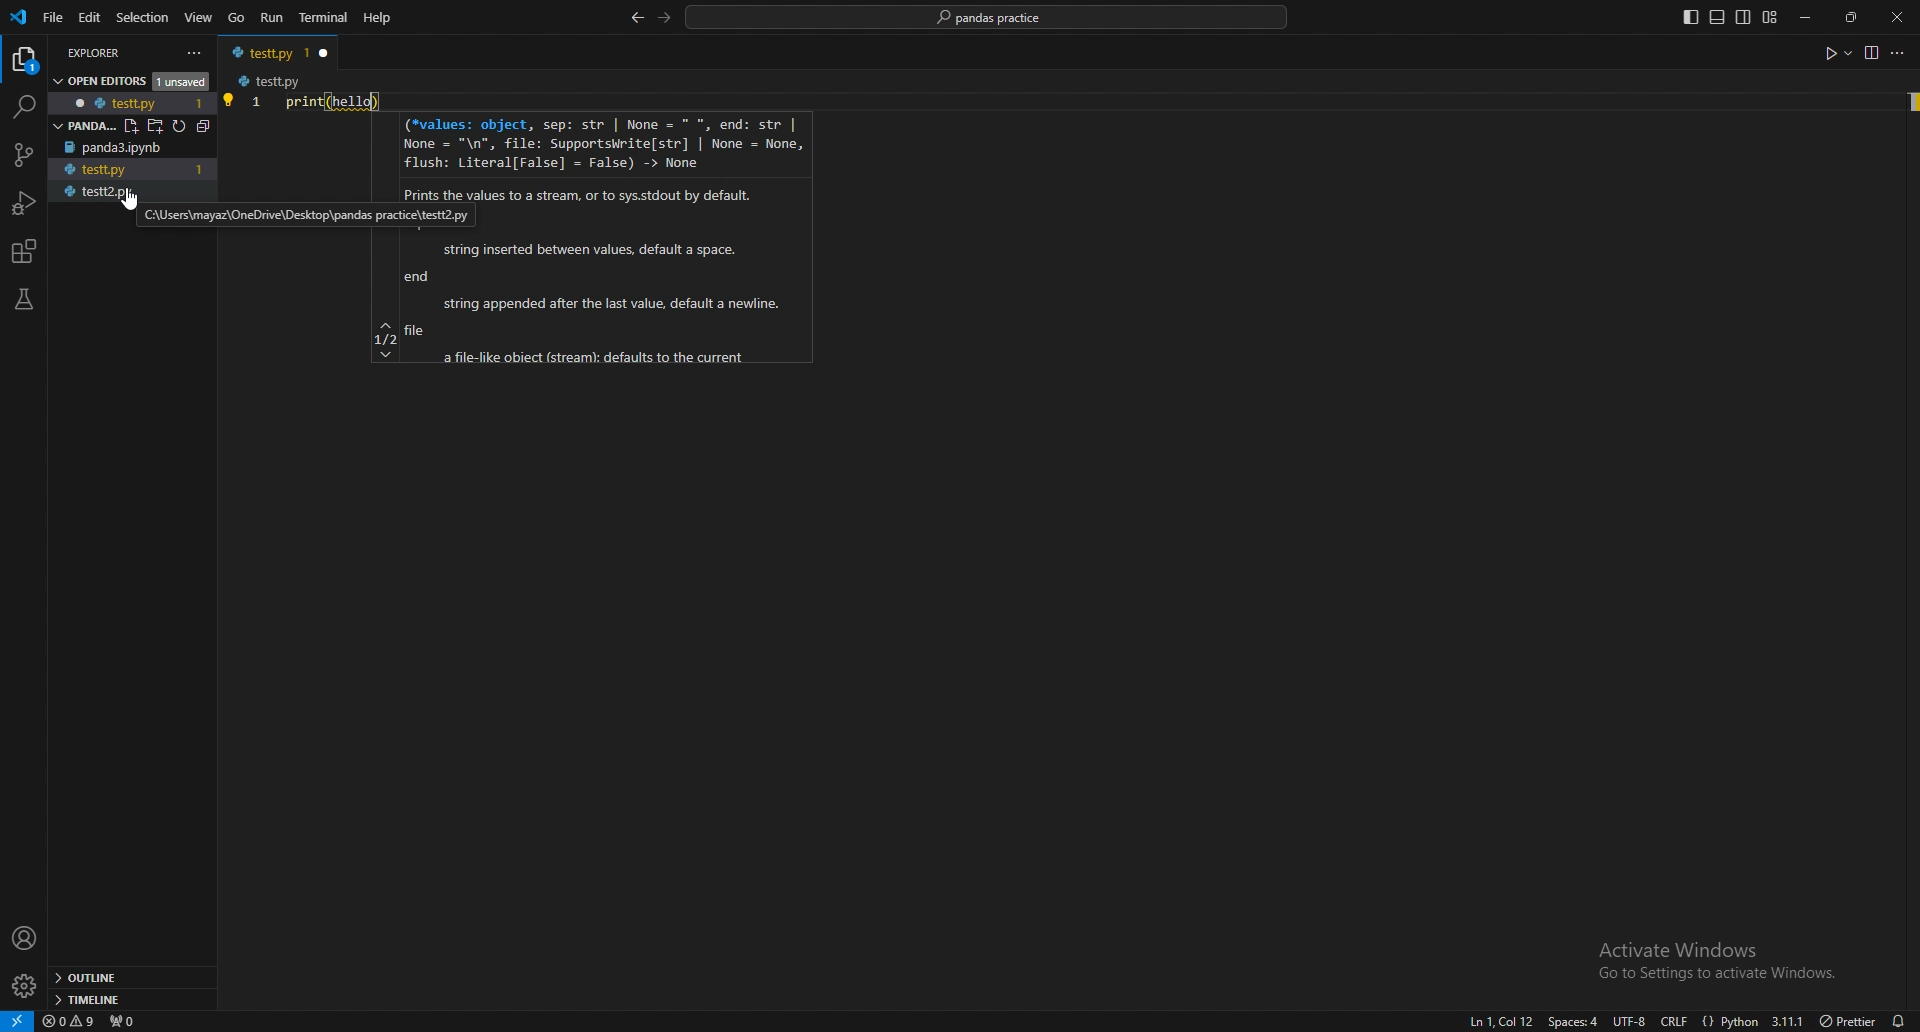 The width and height of the screenshot is (1920, 1032). I want to click on panda3.ipynb, so click(133, 148).